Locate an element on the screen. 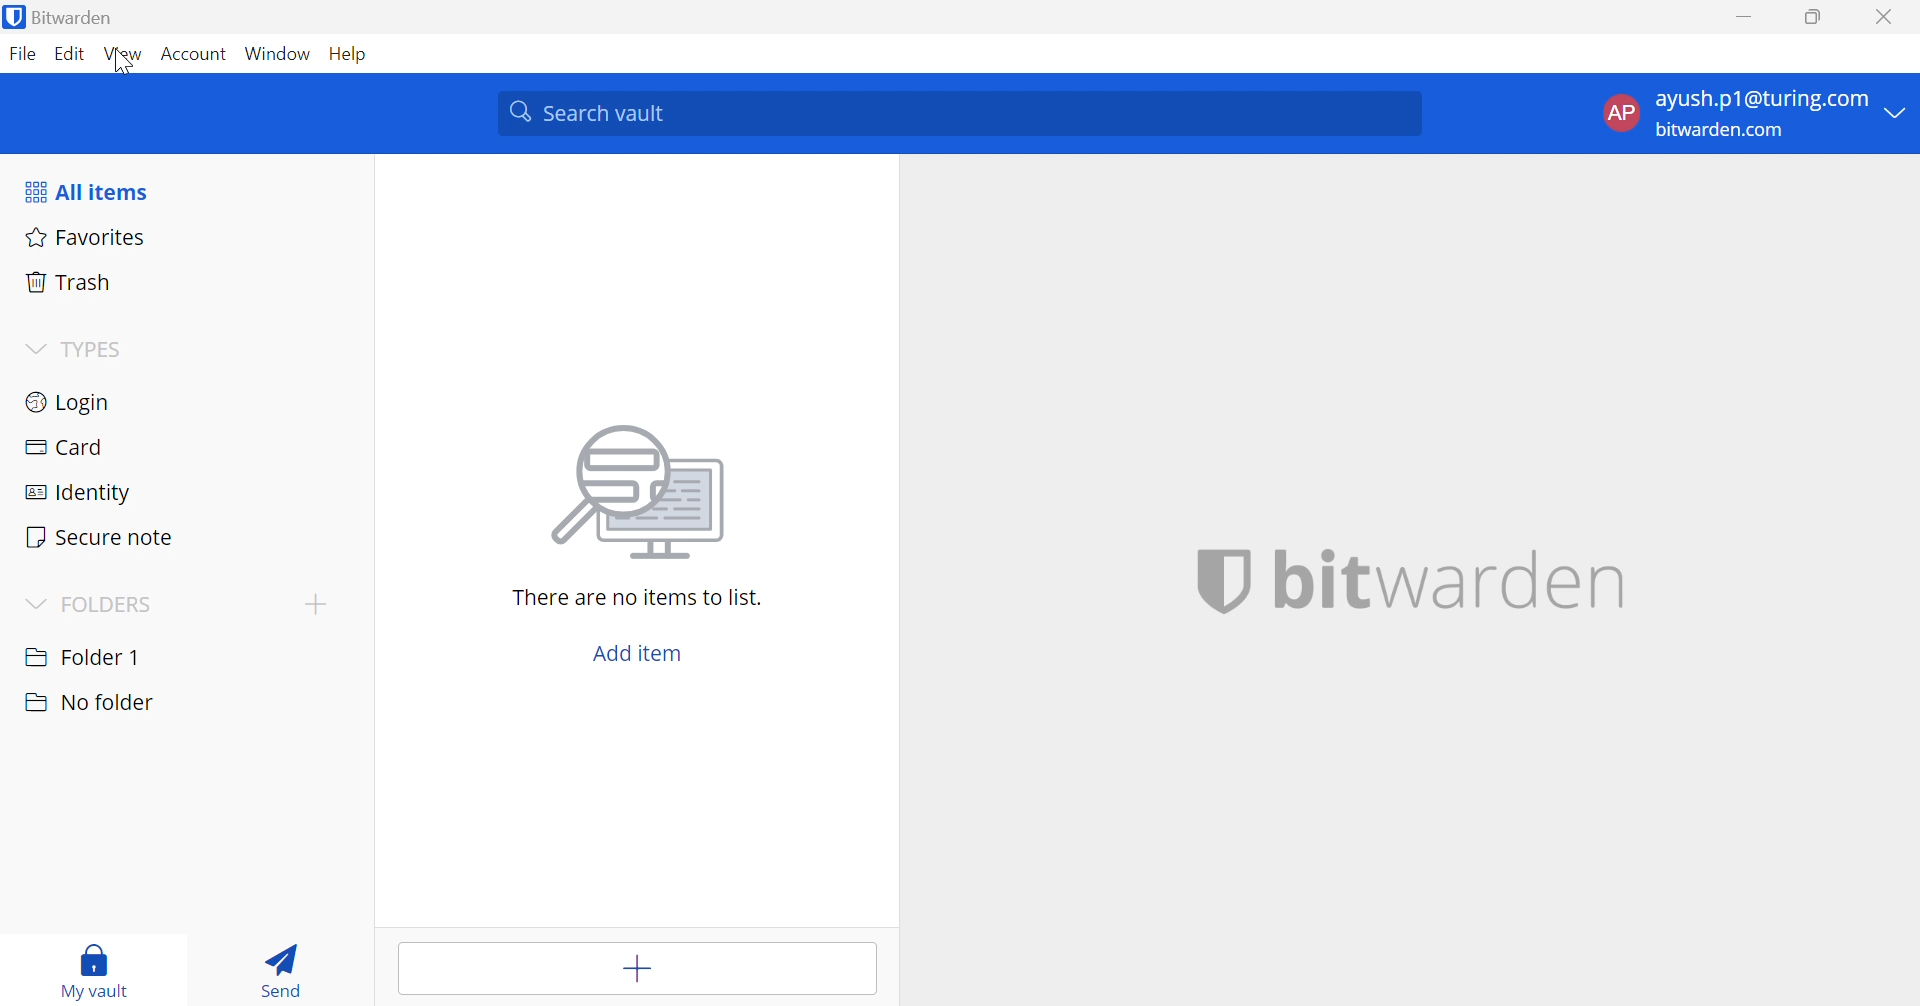  File is located at coordinates (22, 54).